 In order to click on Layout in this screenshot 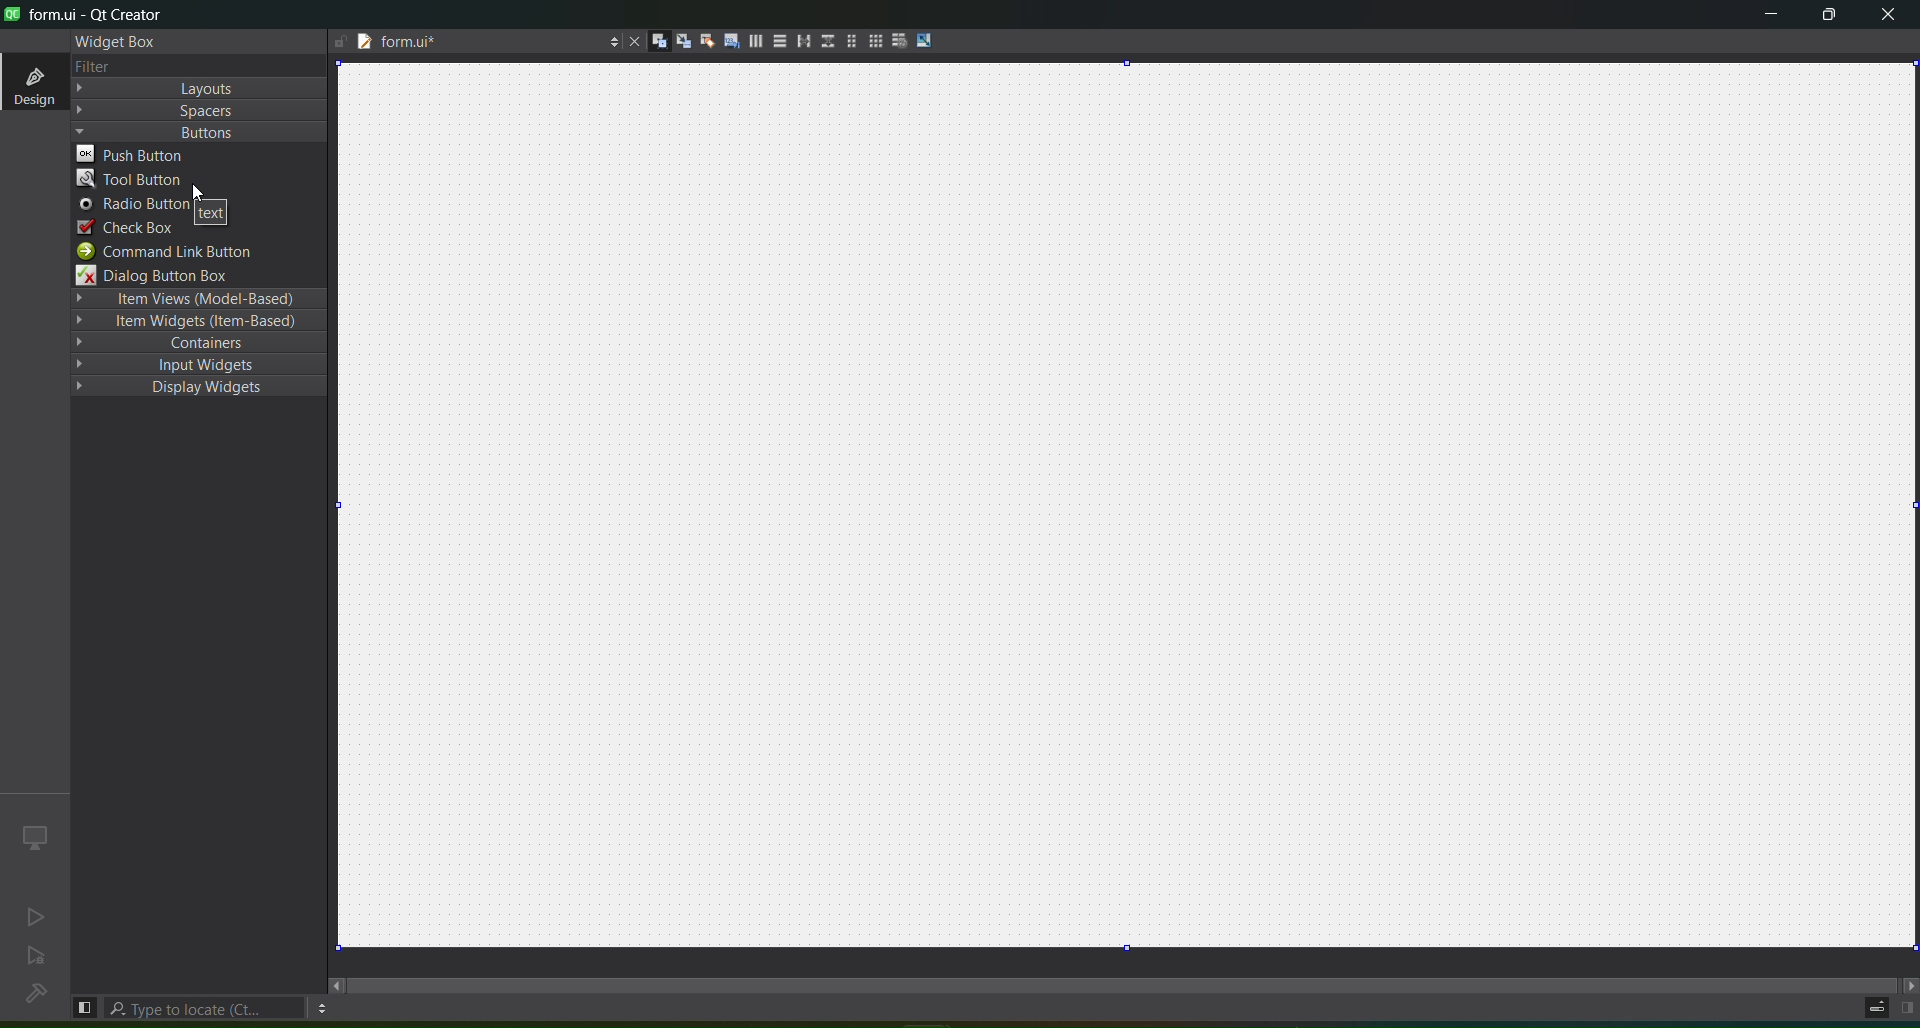, I will do `click(201, 88)`.